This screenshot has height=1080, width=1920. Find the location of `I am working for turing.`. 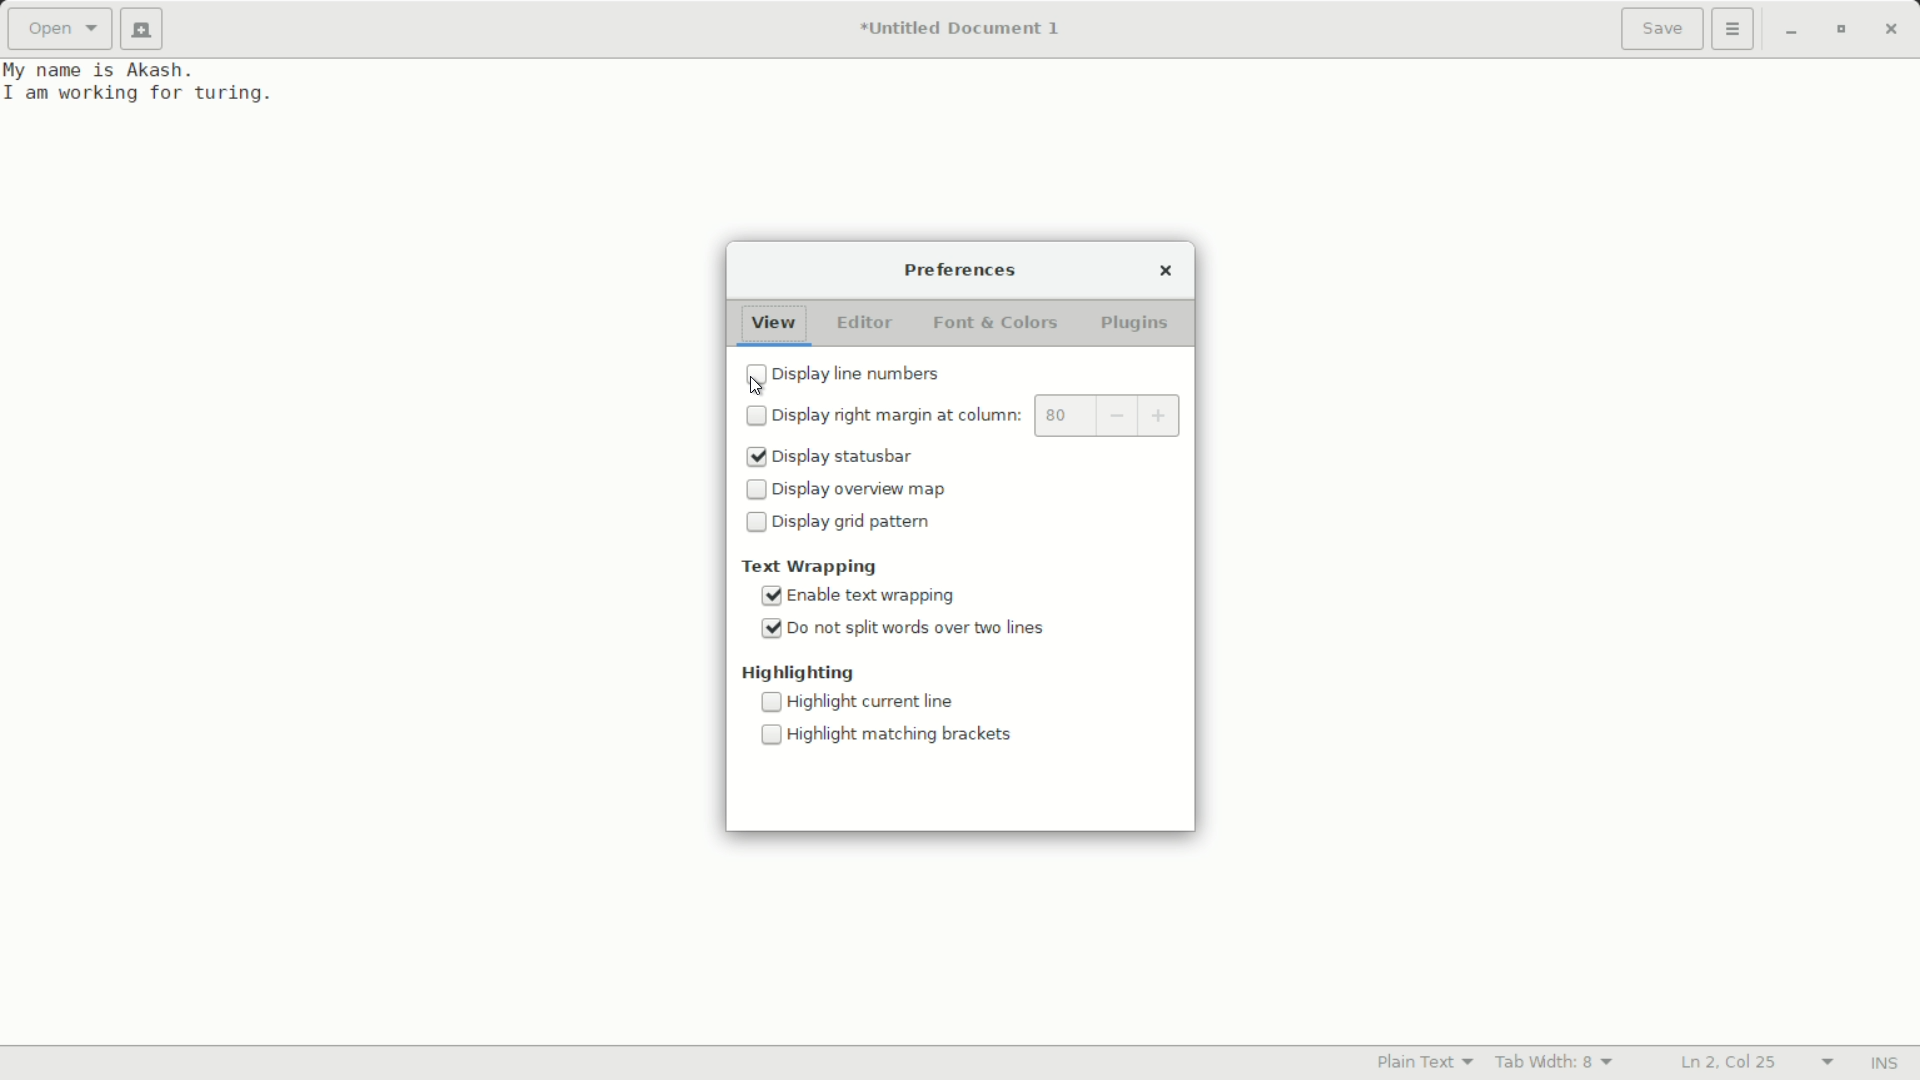

I am working for turing. is located at coordinates (142, 94).